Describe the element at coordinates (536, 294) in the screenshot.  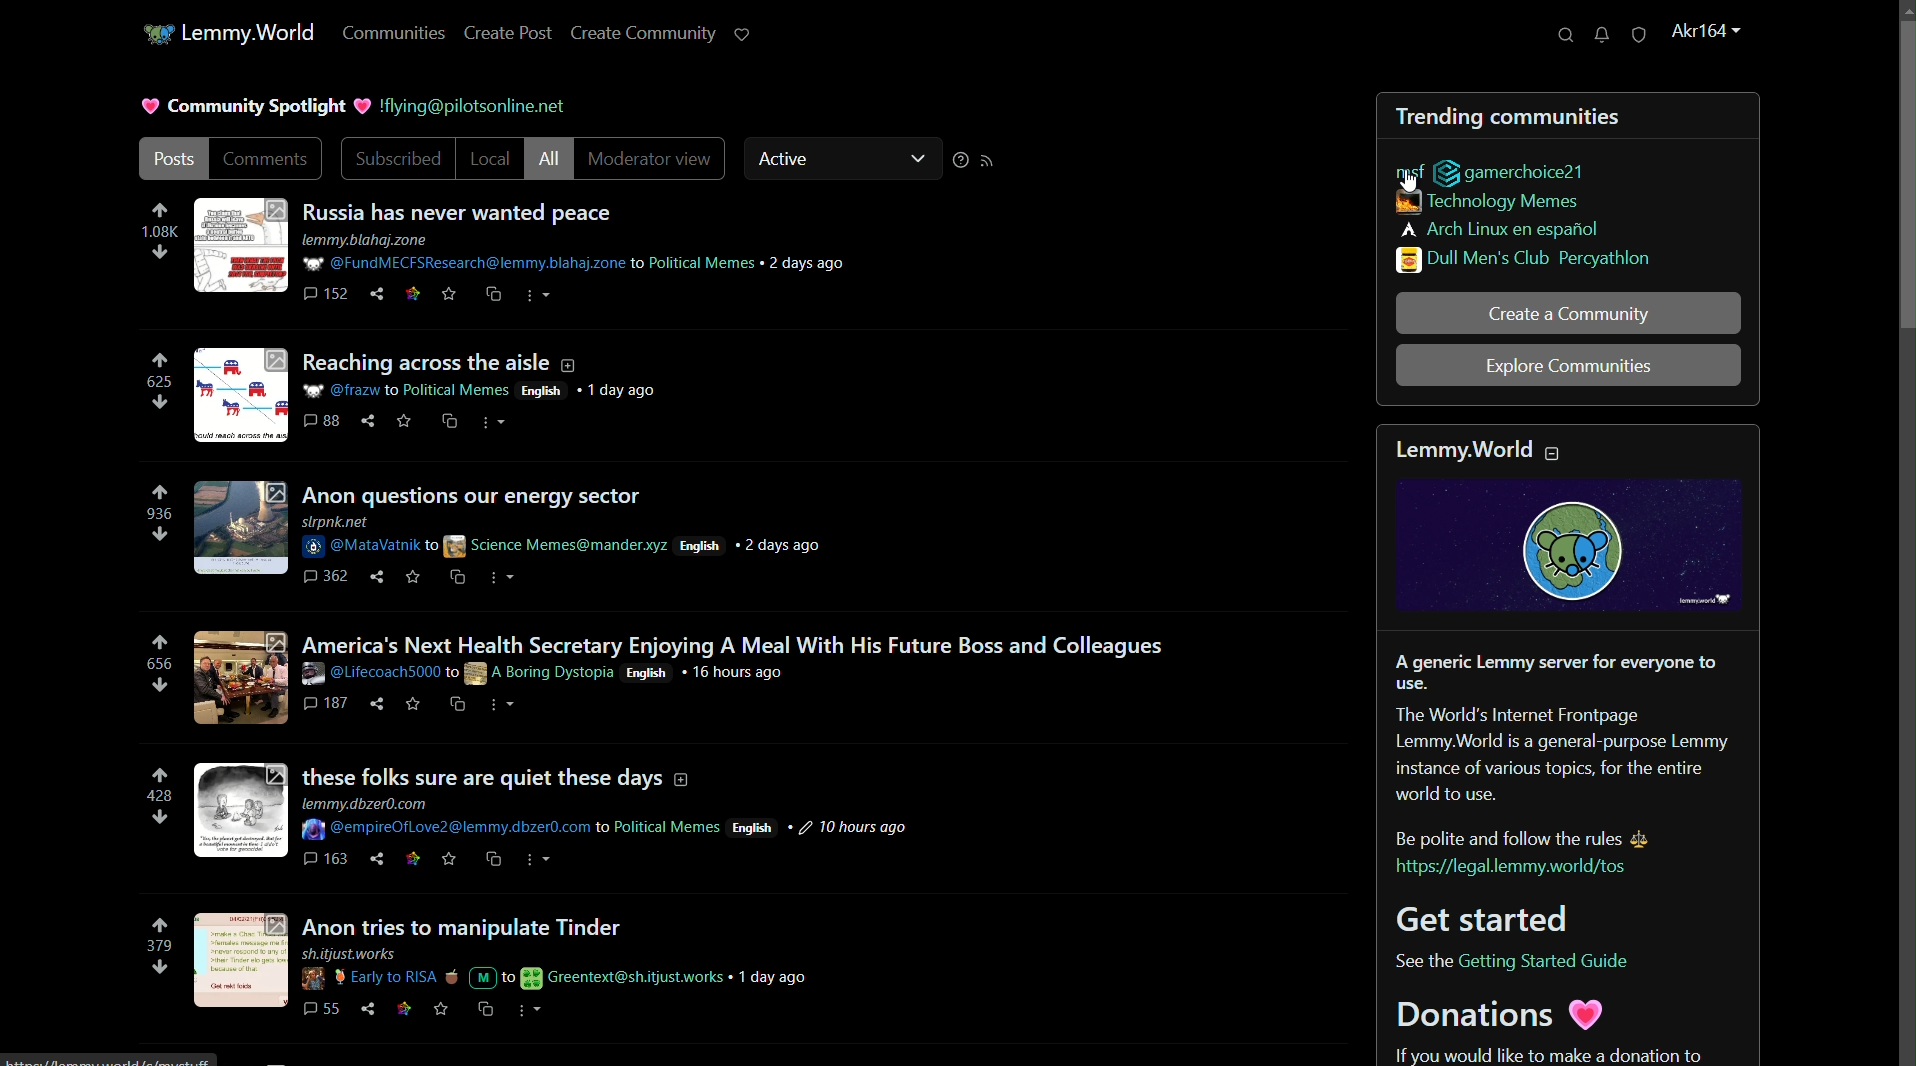
I see `more` at that location.